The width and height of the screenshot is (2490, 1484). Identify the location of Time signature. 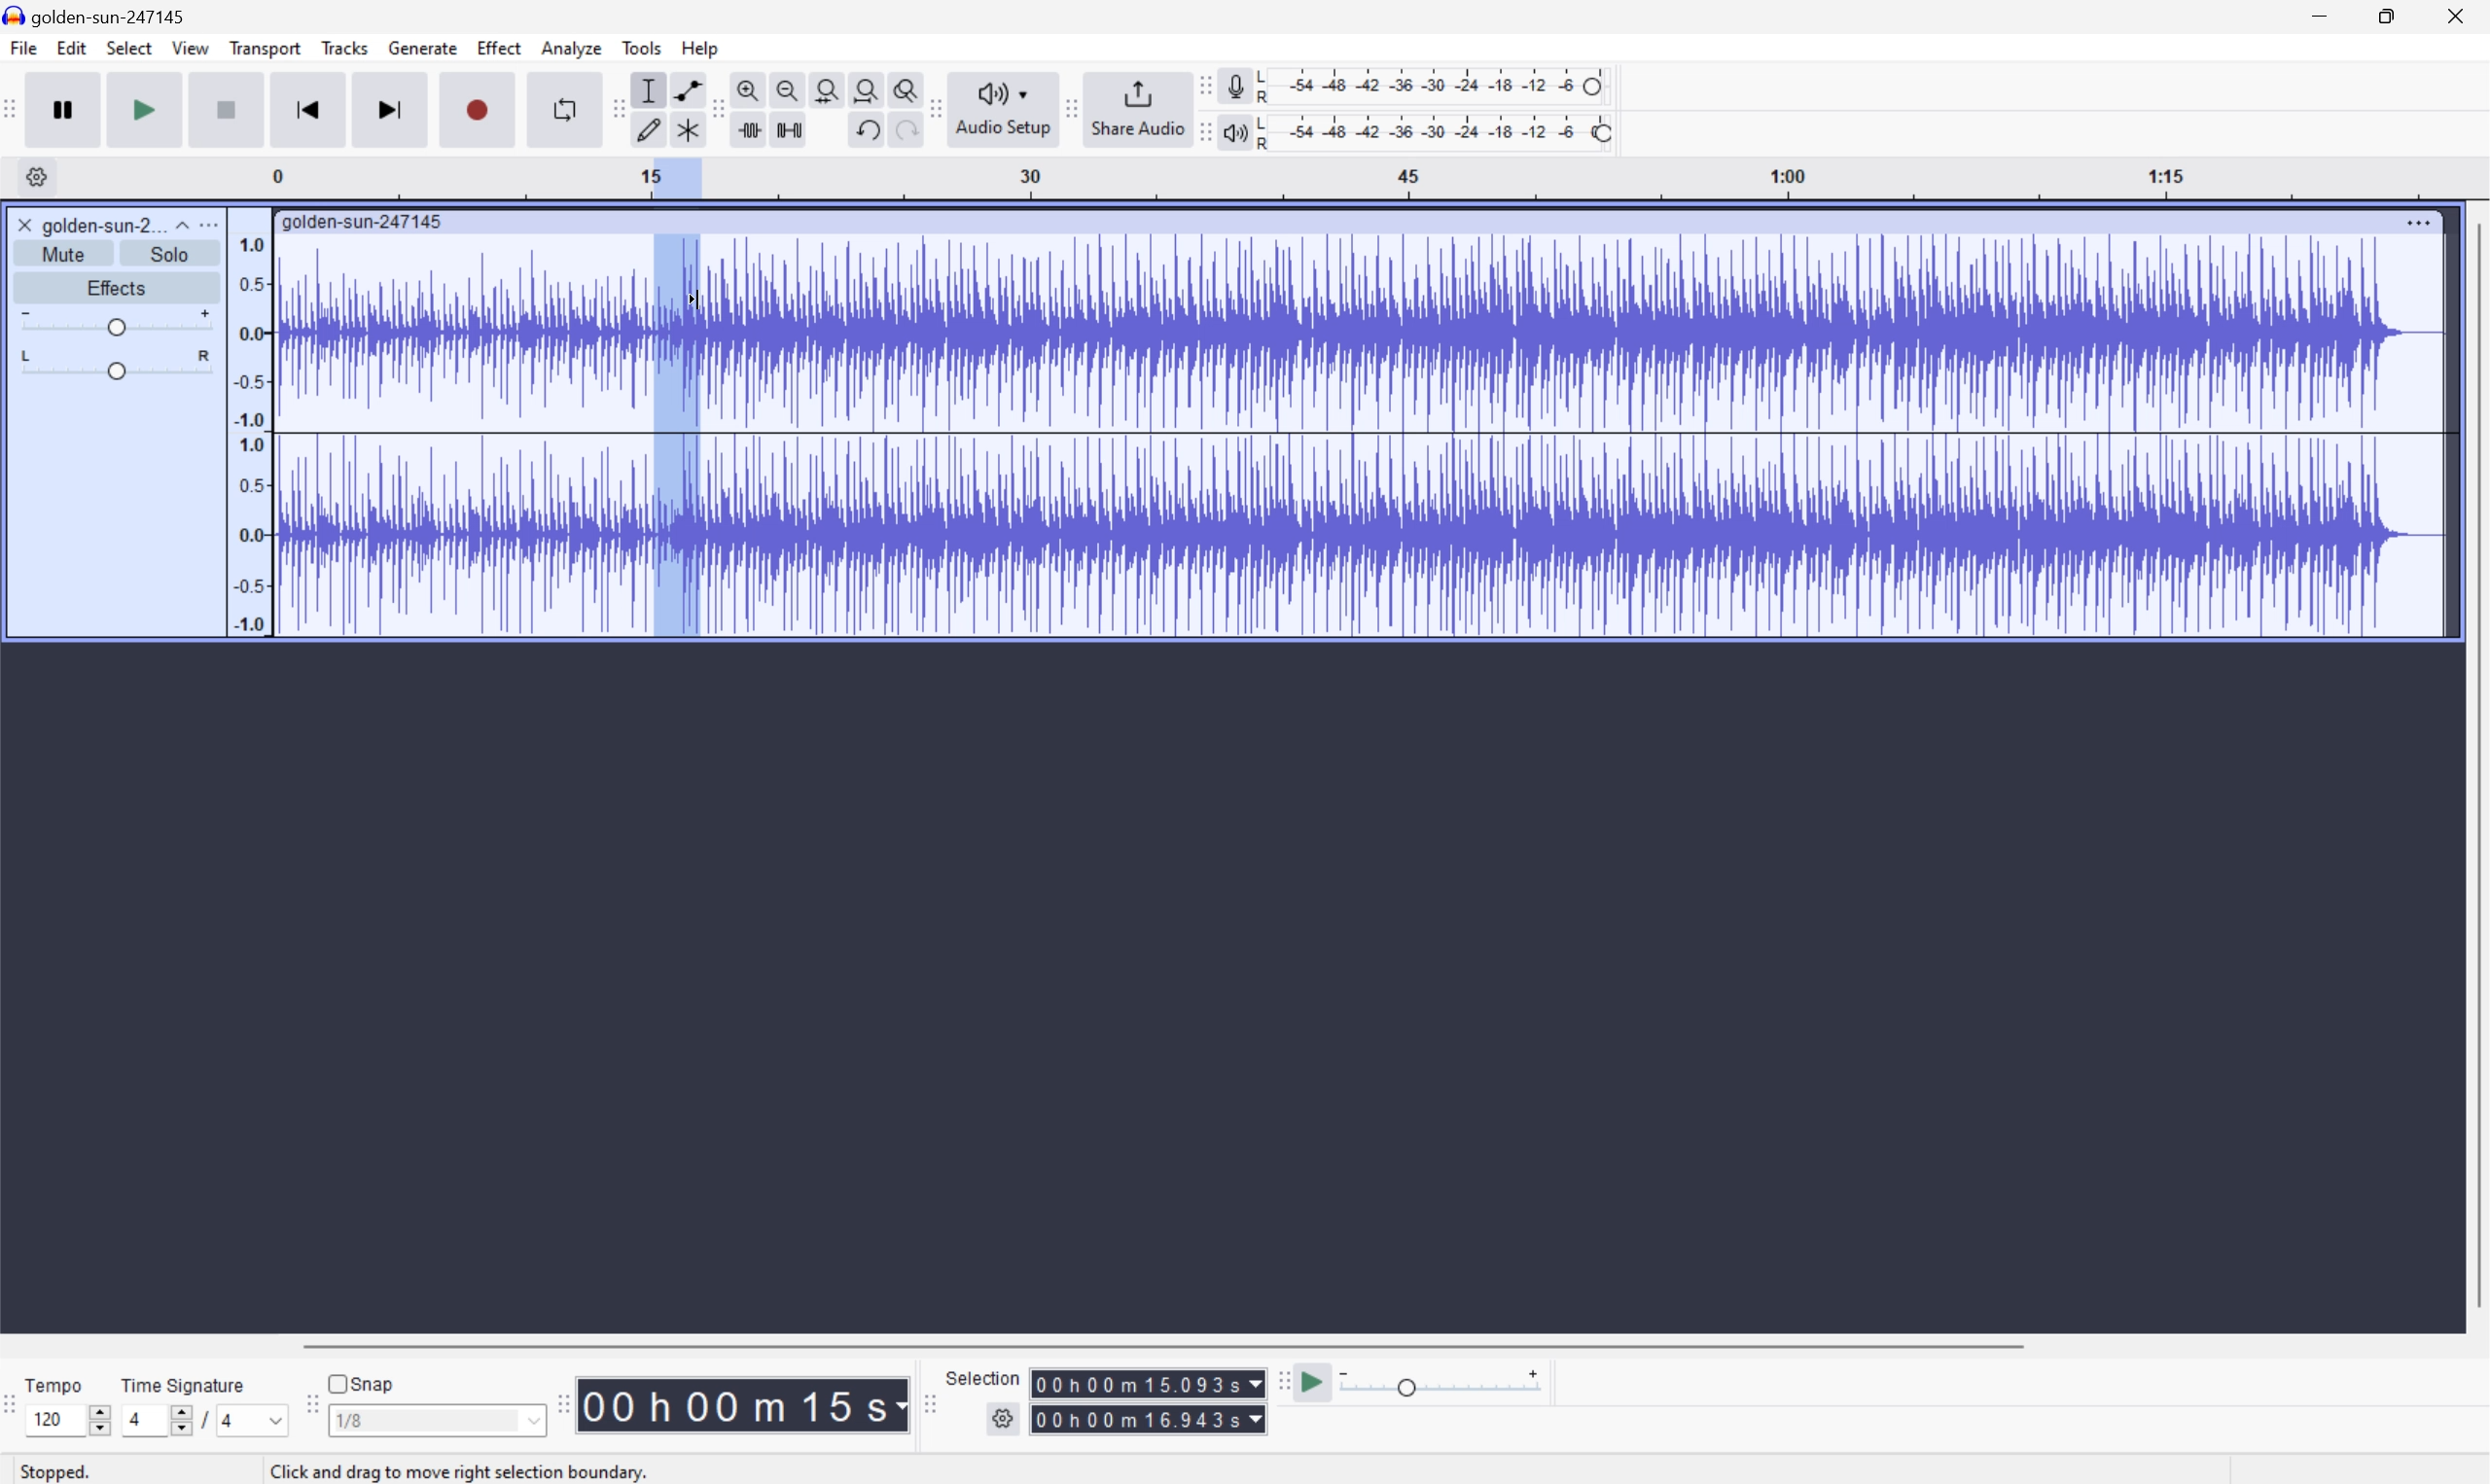
(184, 1382).